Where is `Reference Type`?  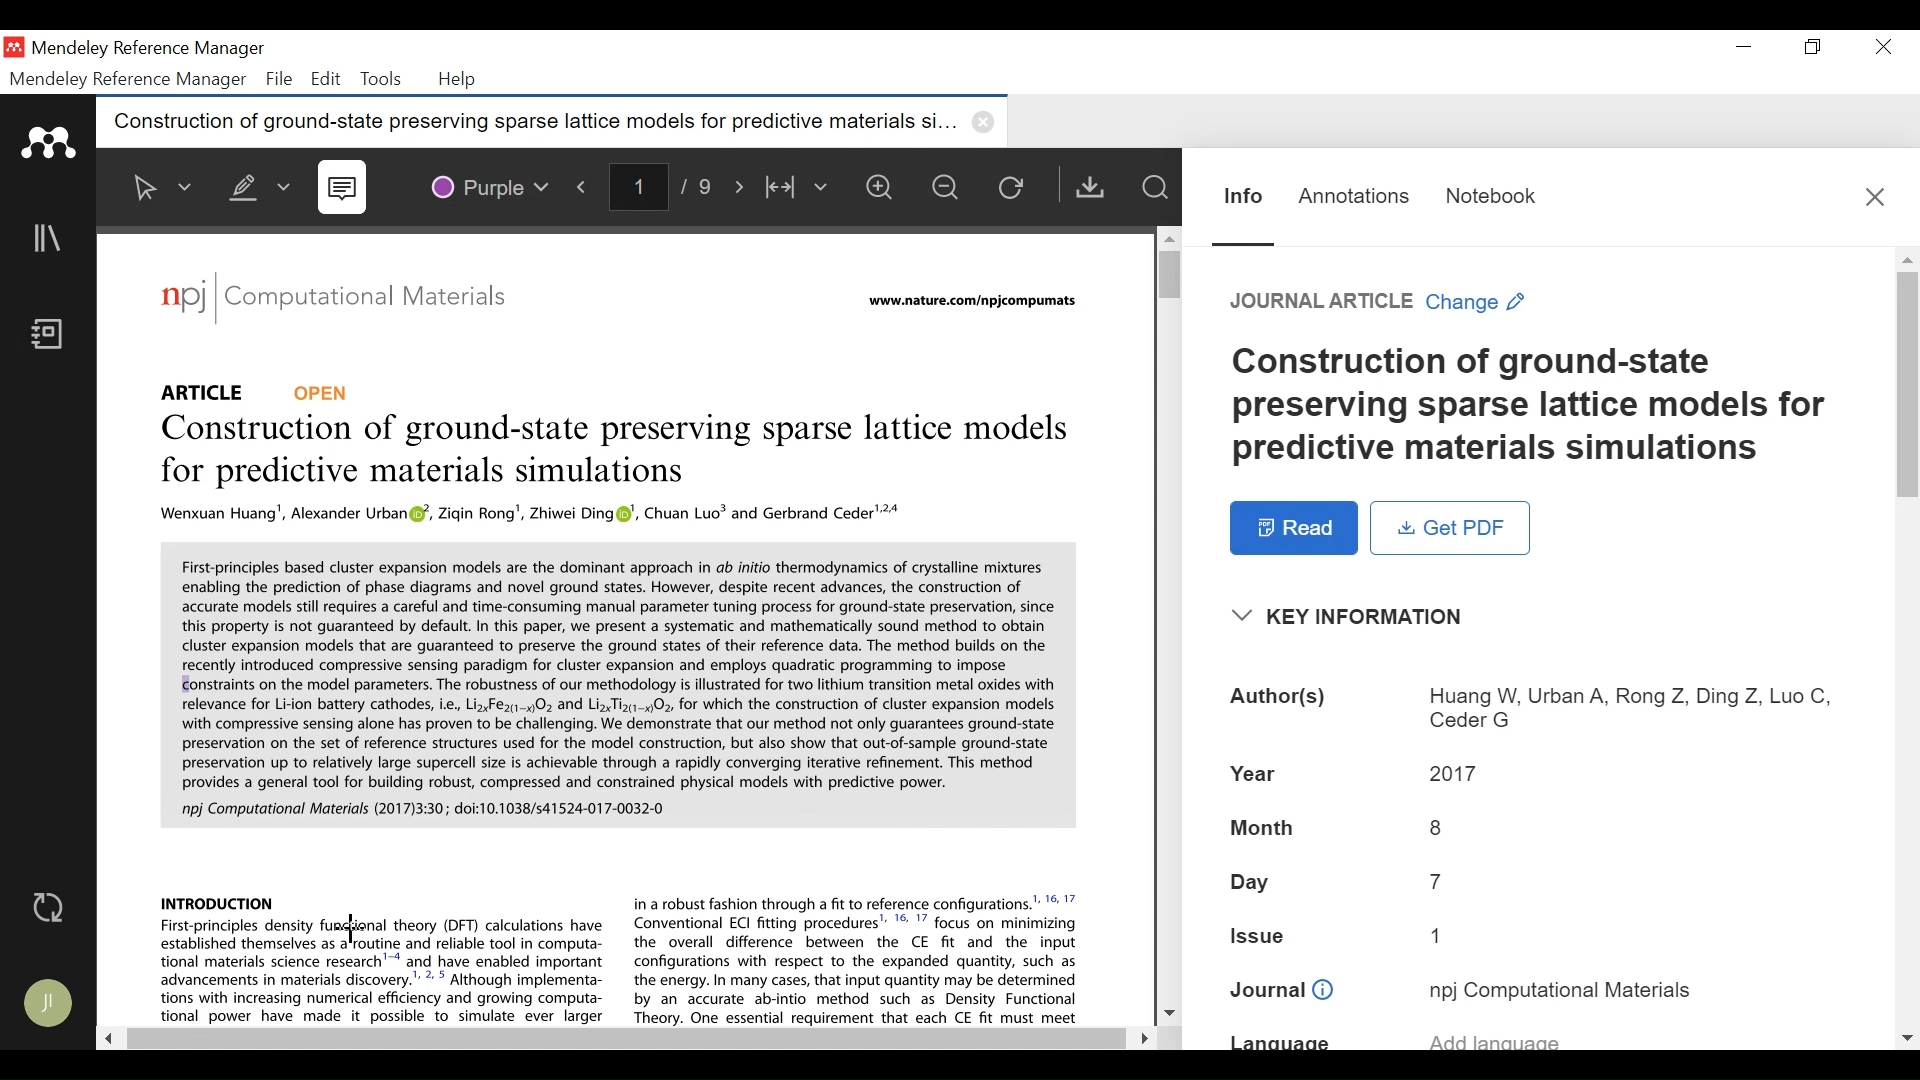
Reference Type is located at coordinates (209, 389).